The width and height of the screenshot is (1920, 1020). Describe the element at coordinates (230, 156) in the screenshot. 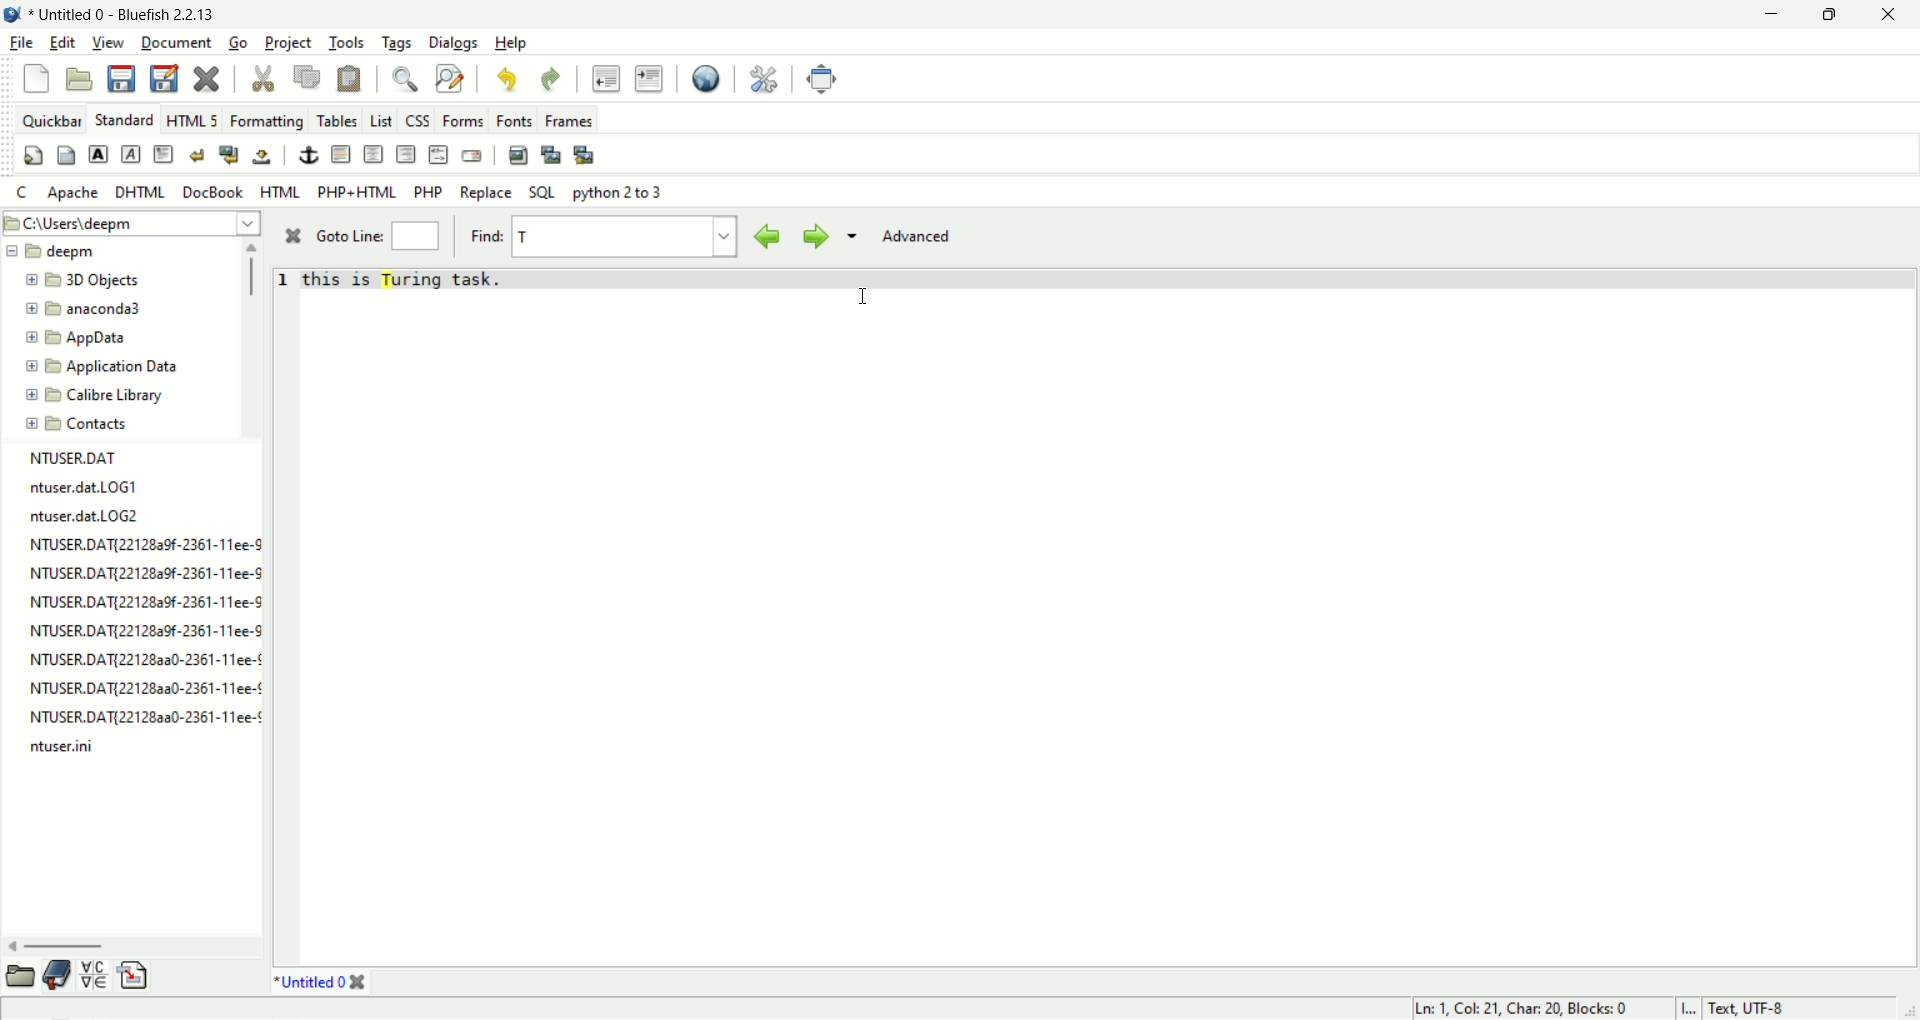

I see `break and clear` at that location.